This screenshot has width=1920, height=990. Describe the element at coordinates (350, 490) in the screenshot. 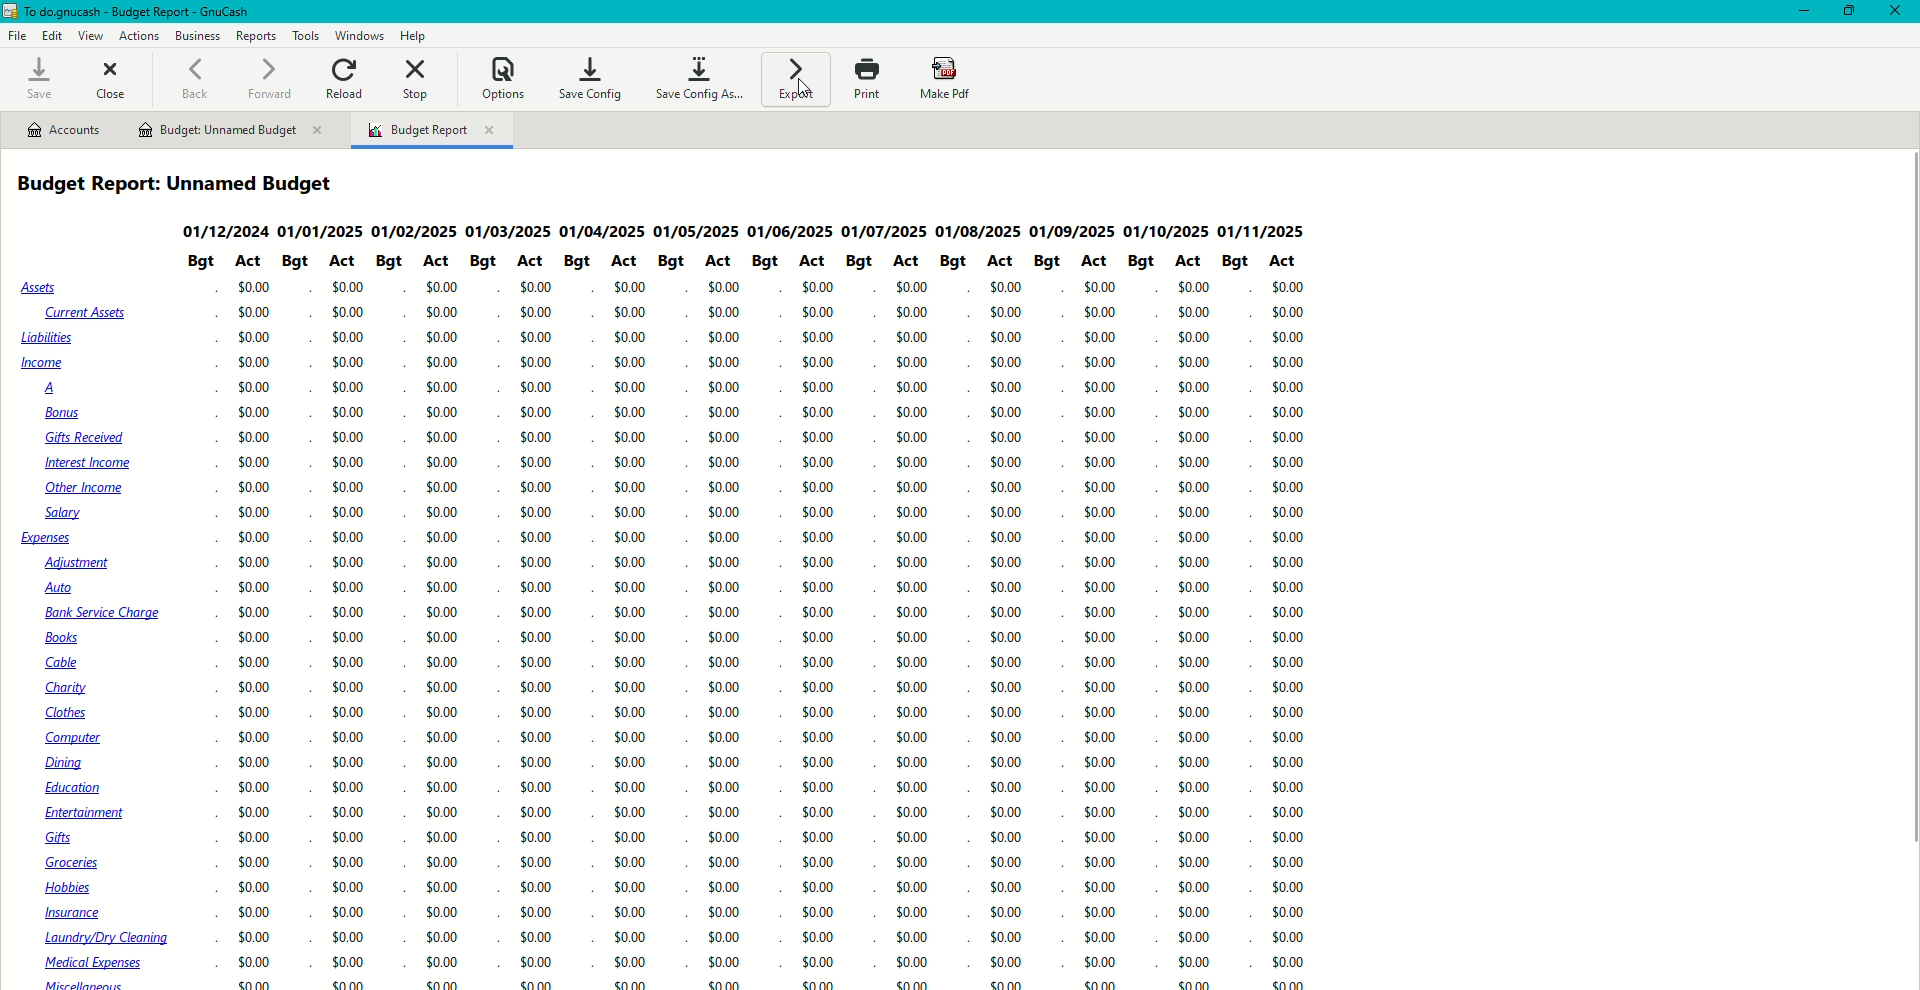

I see `0.00` at that location.